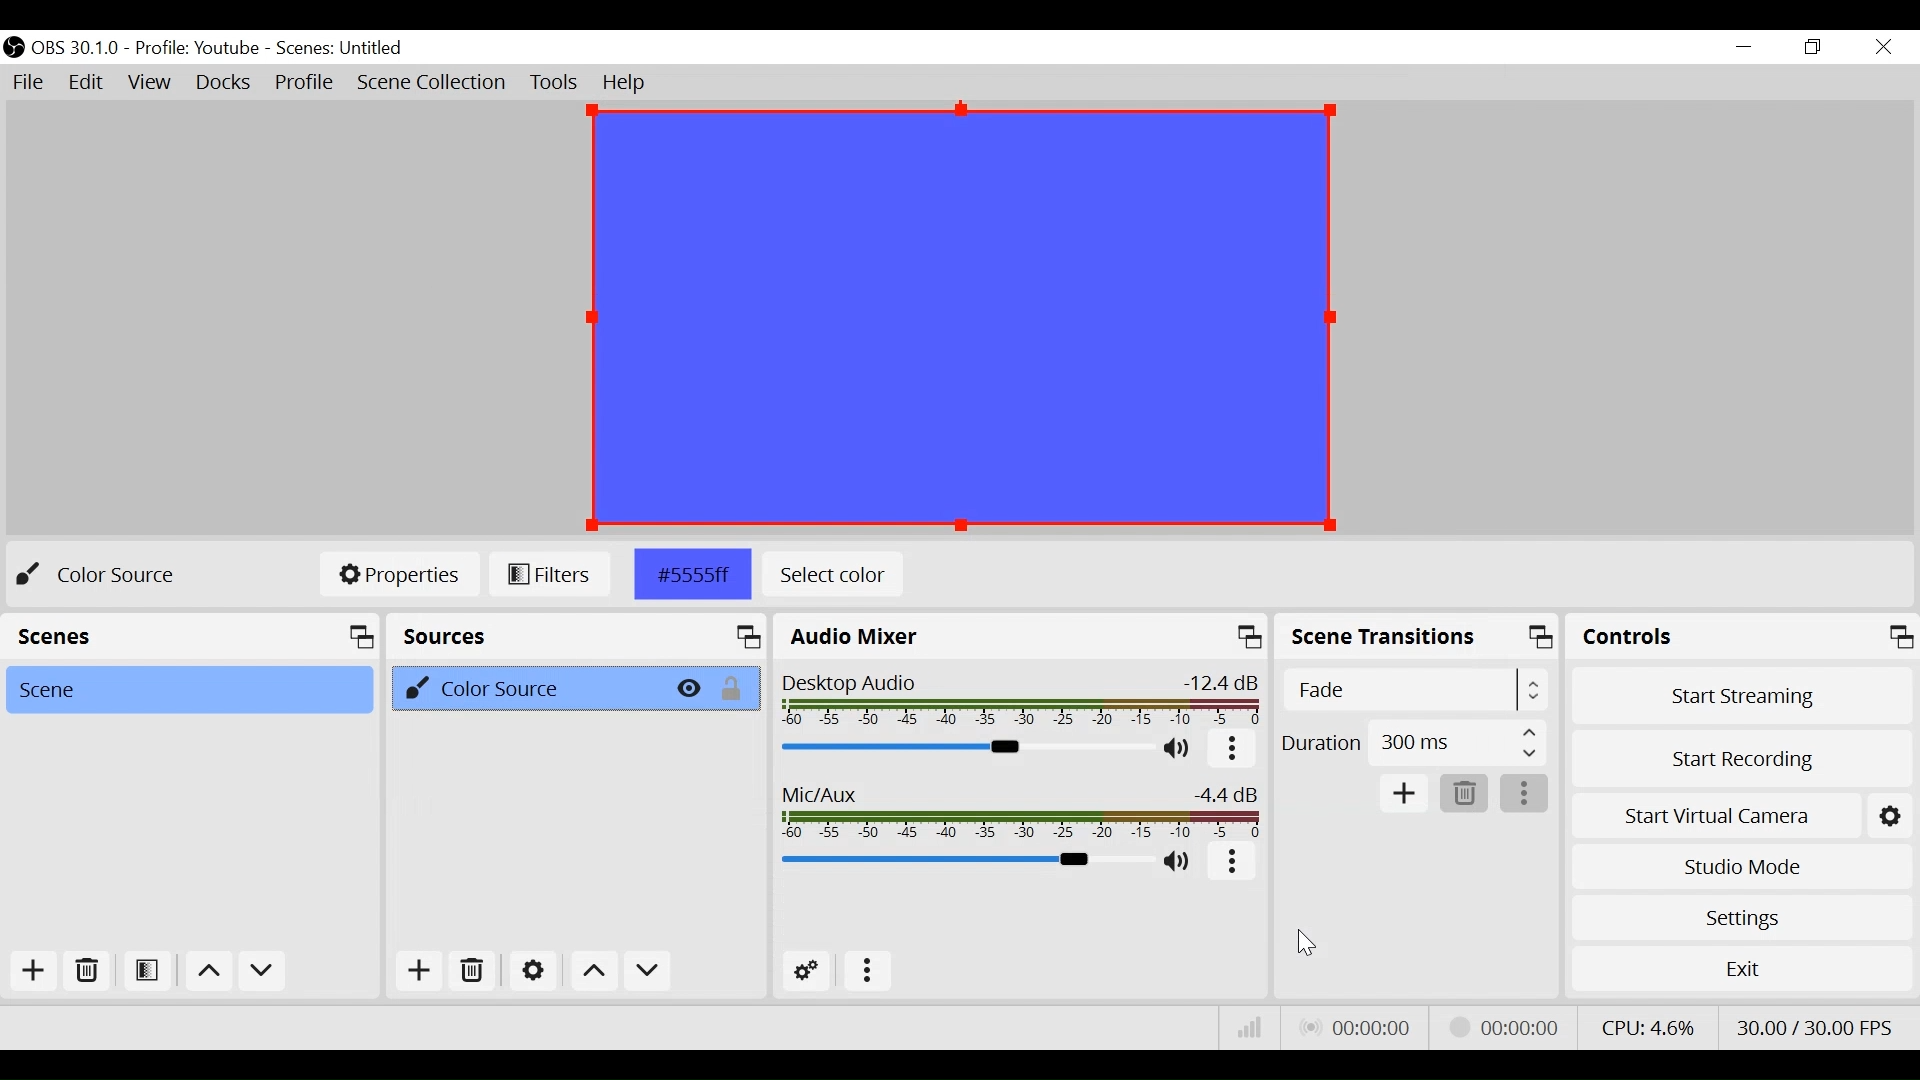 This screenshot has height=1080, width=1920. Describe the element at coordinates (1649, 1027) in the screenshot. I see `CPU Usage` at that location.